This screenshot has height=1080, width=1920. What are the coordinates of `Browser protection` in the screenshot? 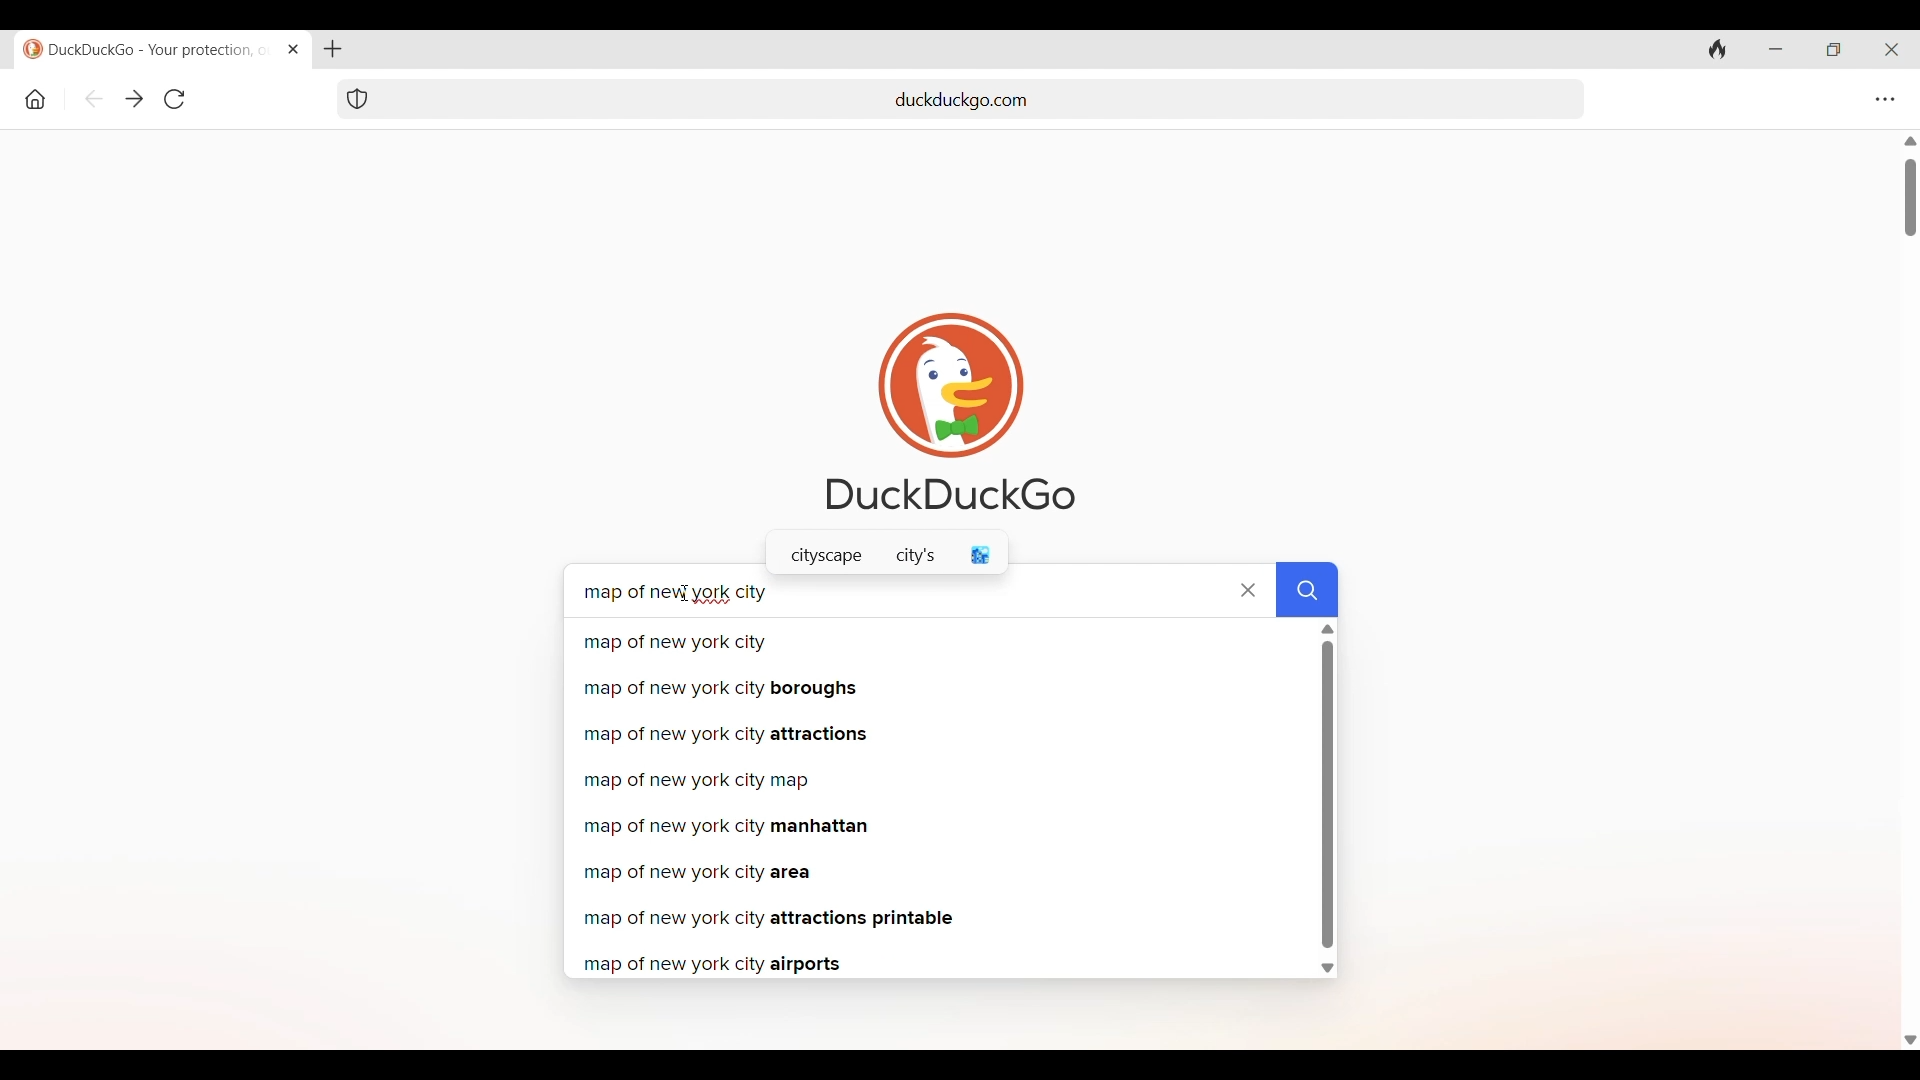 It's located at (357, 99).